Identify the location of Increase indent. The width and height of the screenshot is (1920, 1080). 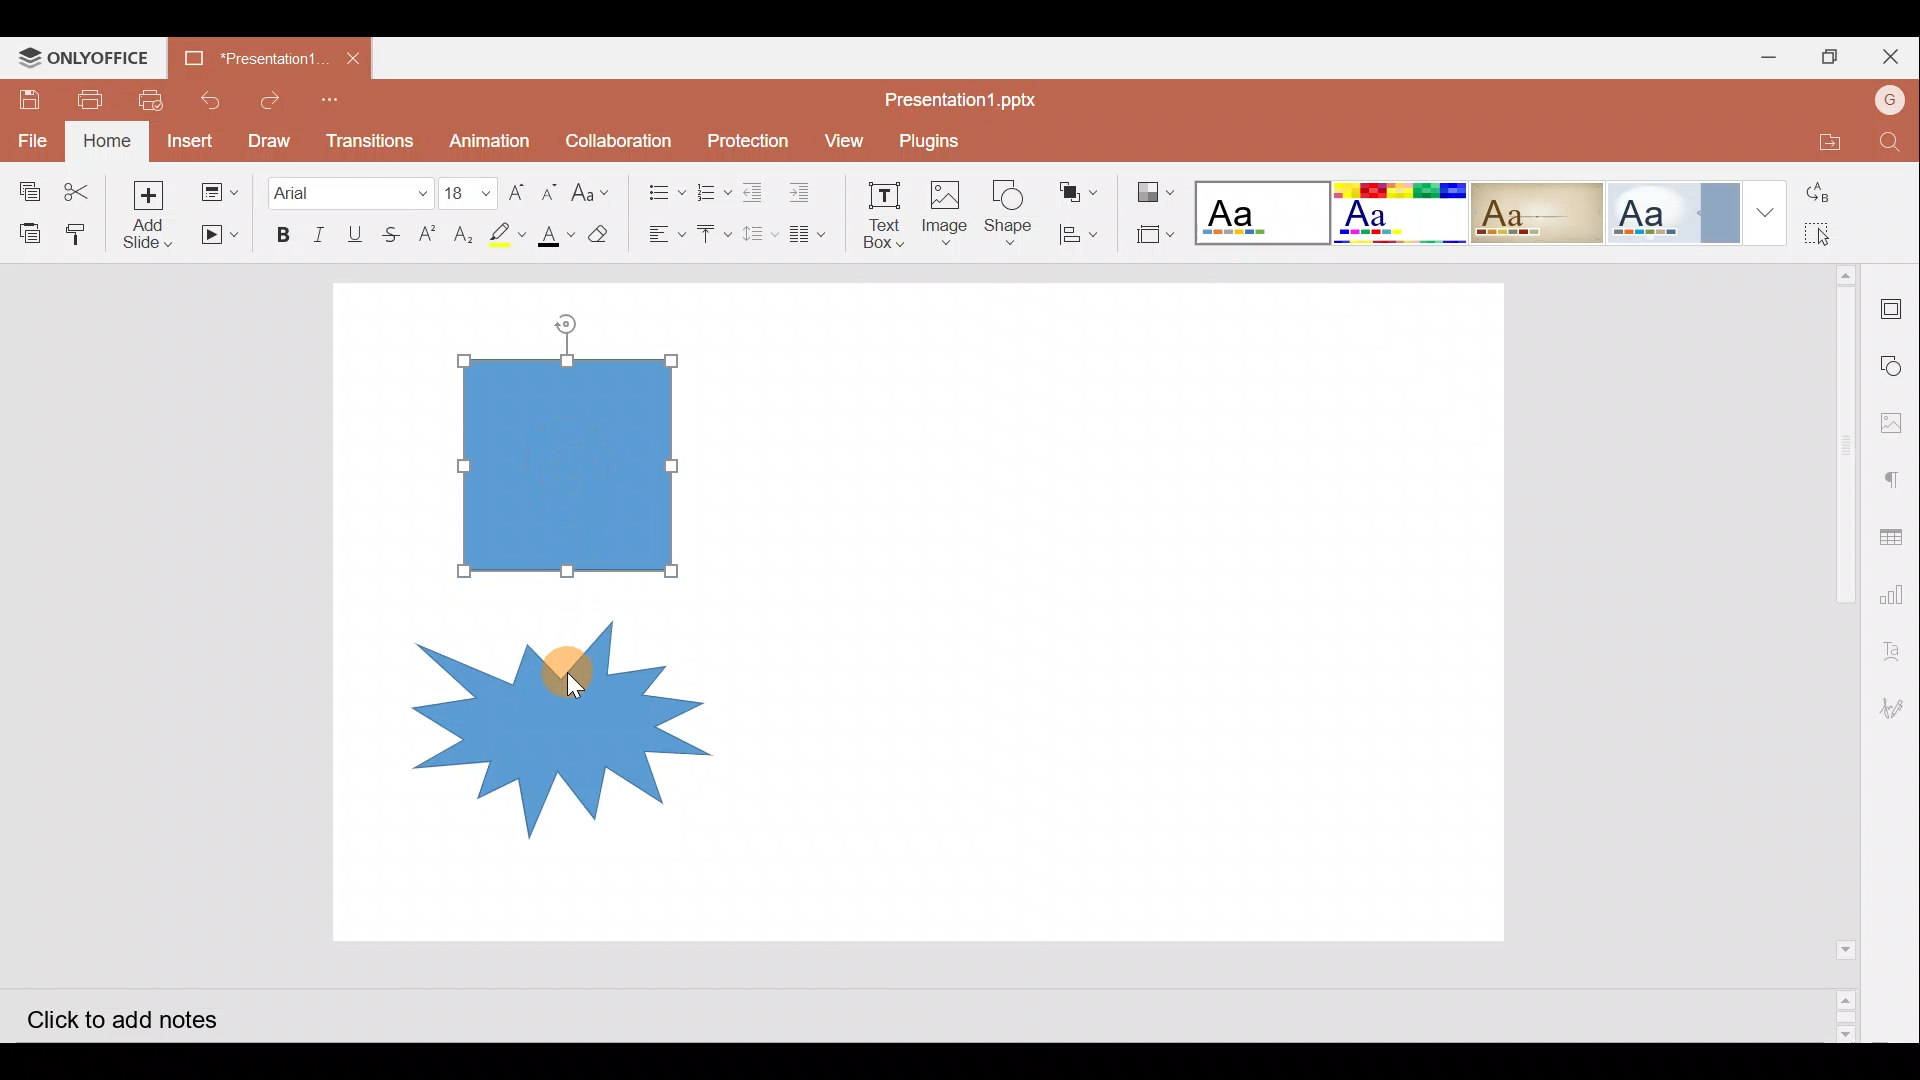
(806, 187).